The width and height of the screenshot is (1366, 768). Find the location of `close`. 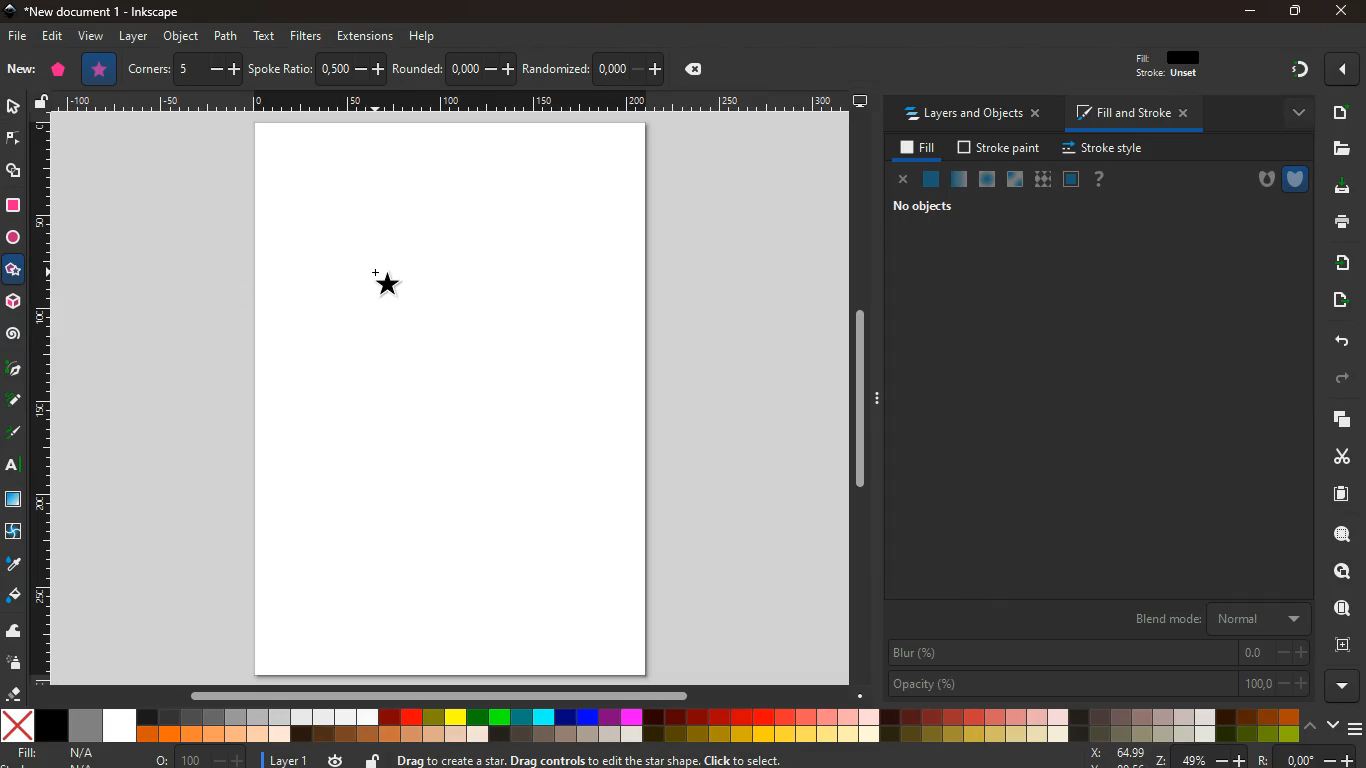

close is located at coordinates (903, 180).